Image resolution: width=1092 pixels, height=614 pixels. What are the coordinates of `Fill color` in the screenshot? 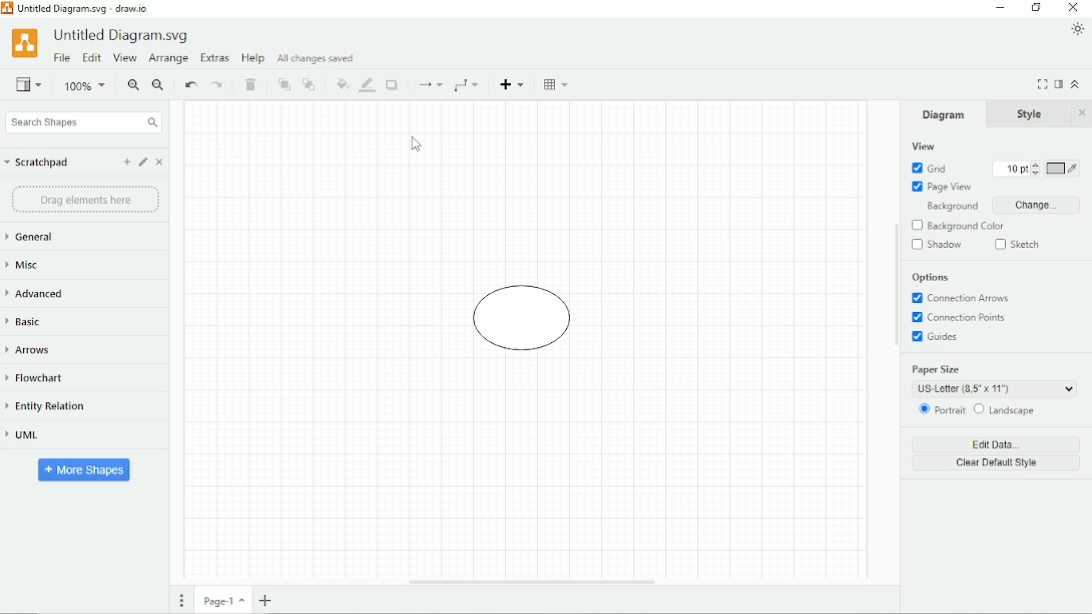 It's located at (343, 85).